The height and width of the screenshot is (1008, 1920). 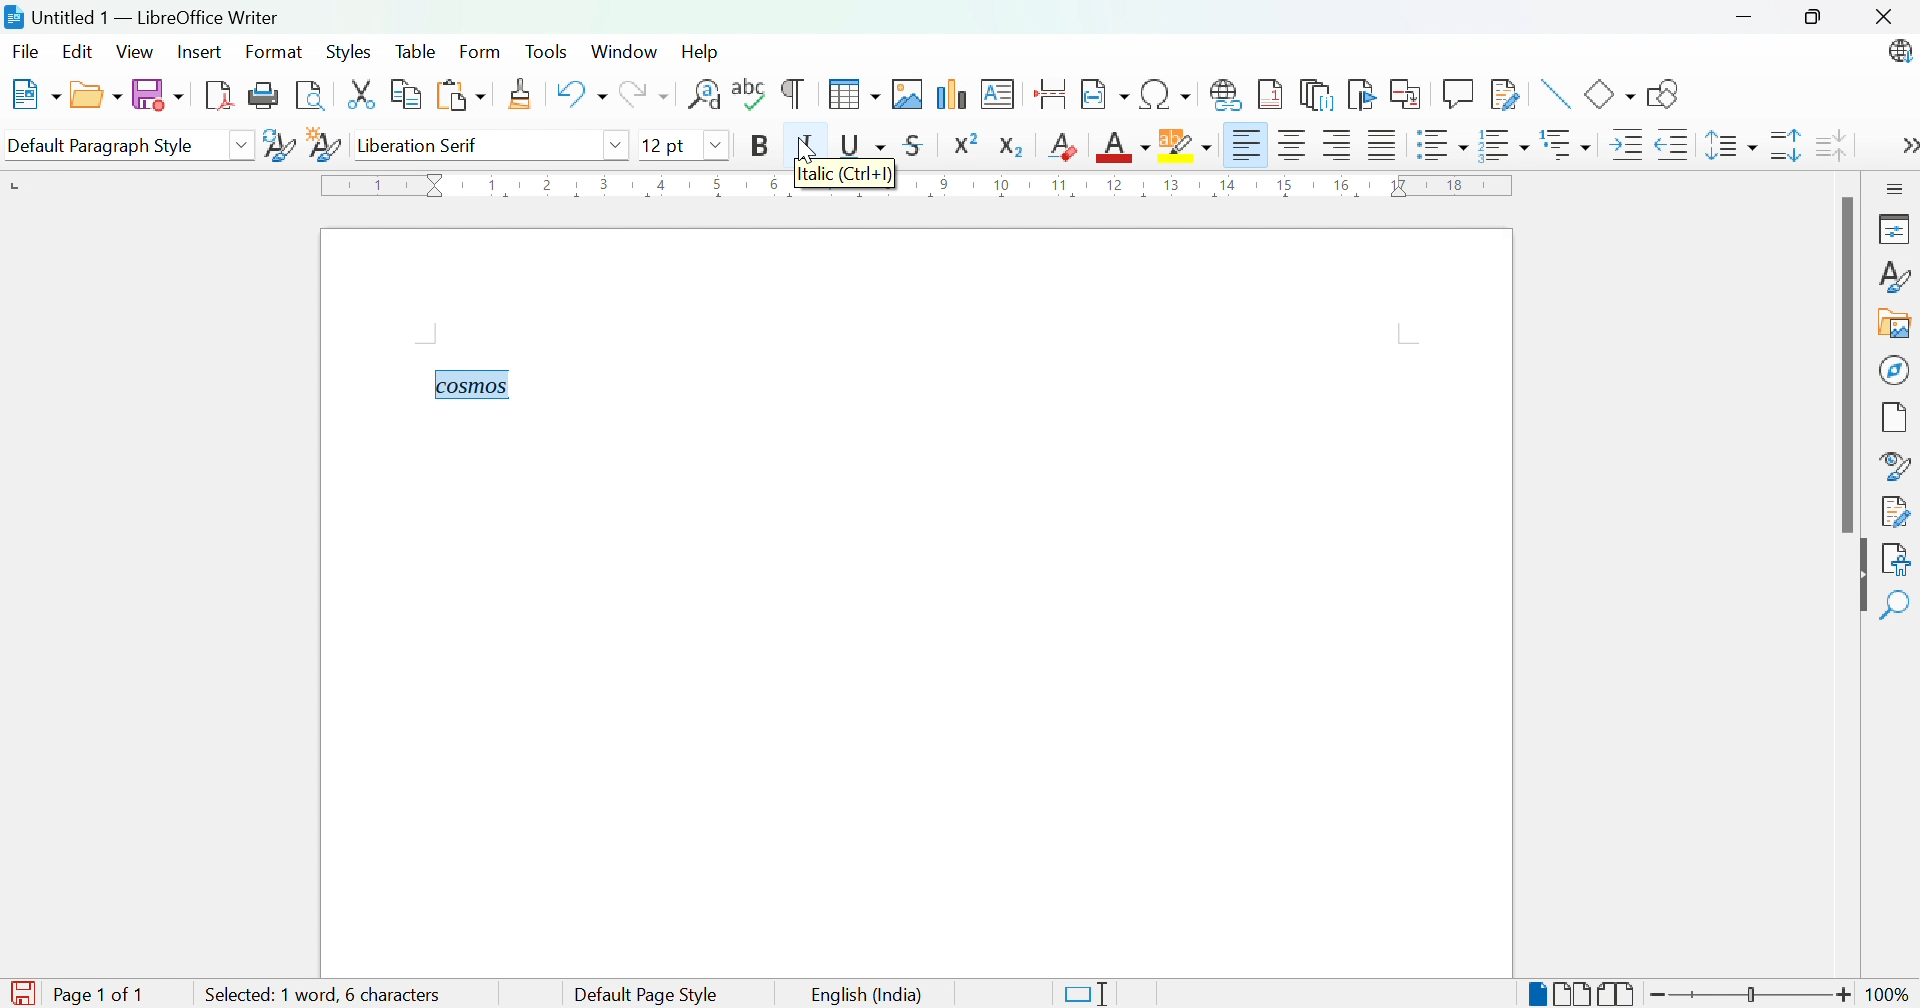 What do you see at coordinates (1892, 997) in the screenshot?
I see `100%` at bounding box center [1892, 997].